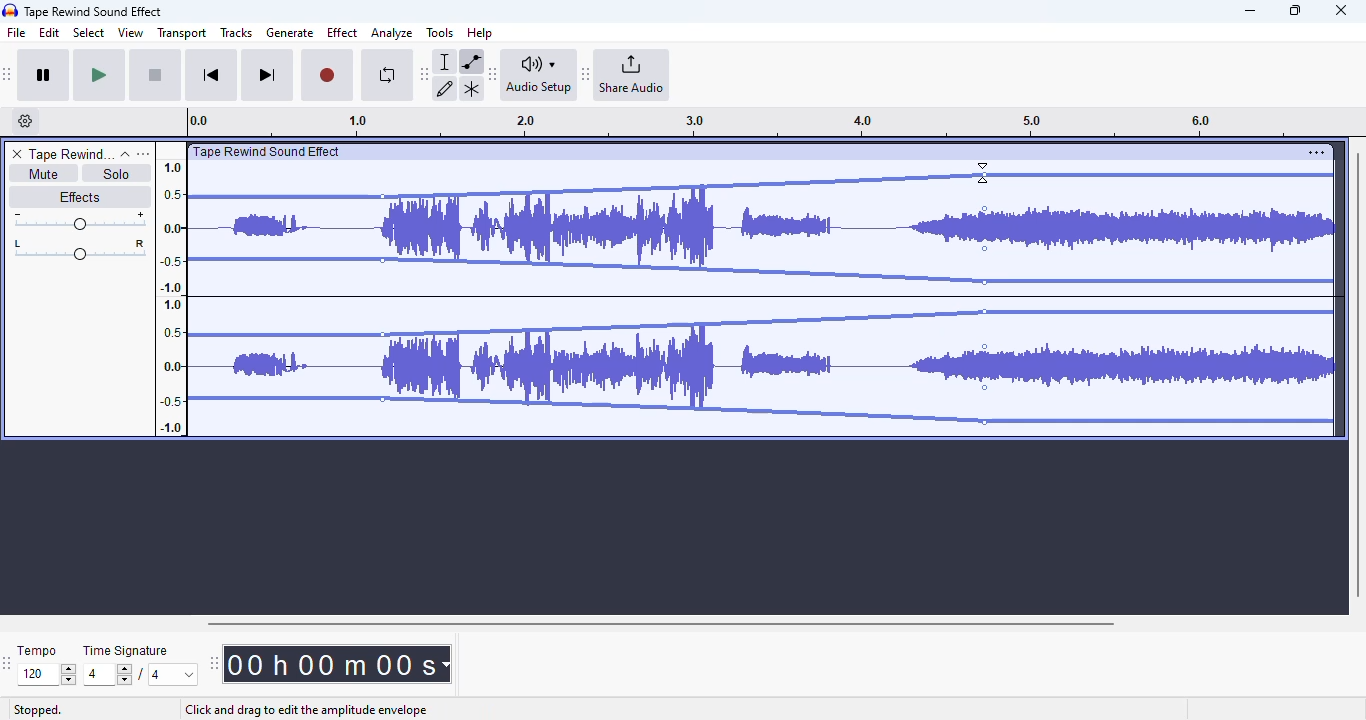 The width and height of the screenshot is (1366, 720). I want to click on file, so click(17, 33).